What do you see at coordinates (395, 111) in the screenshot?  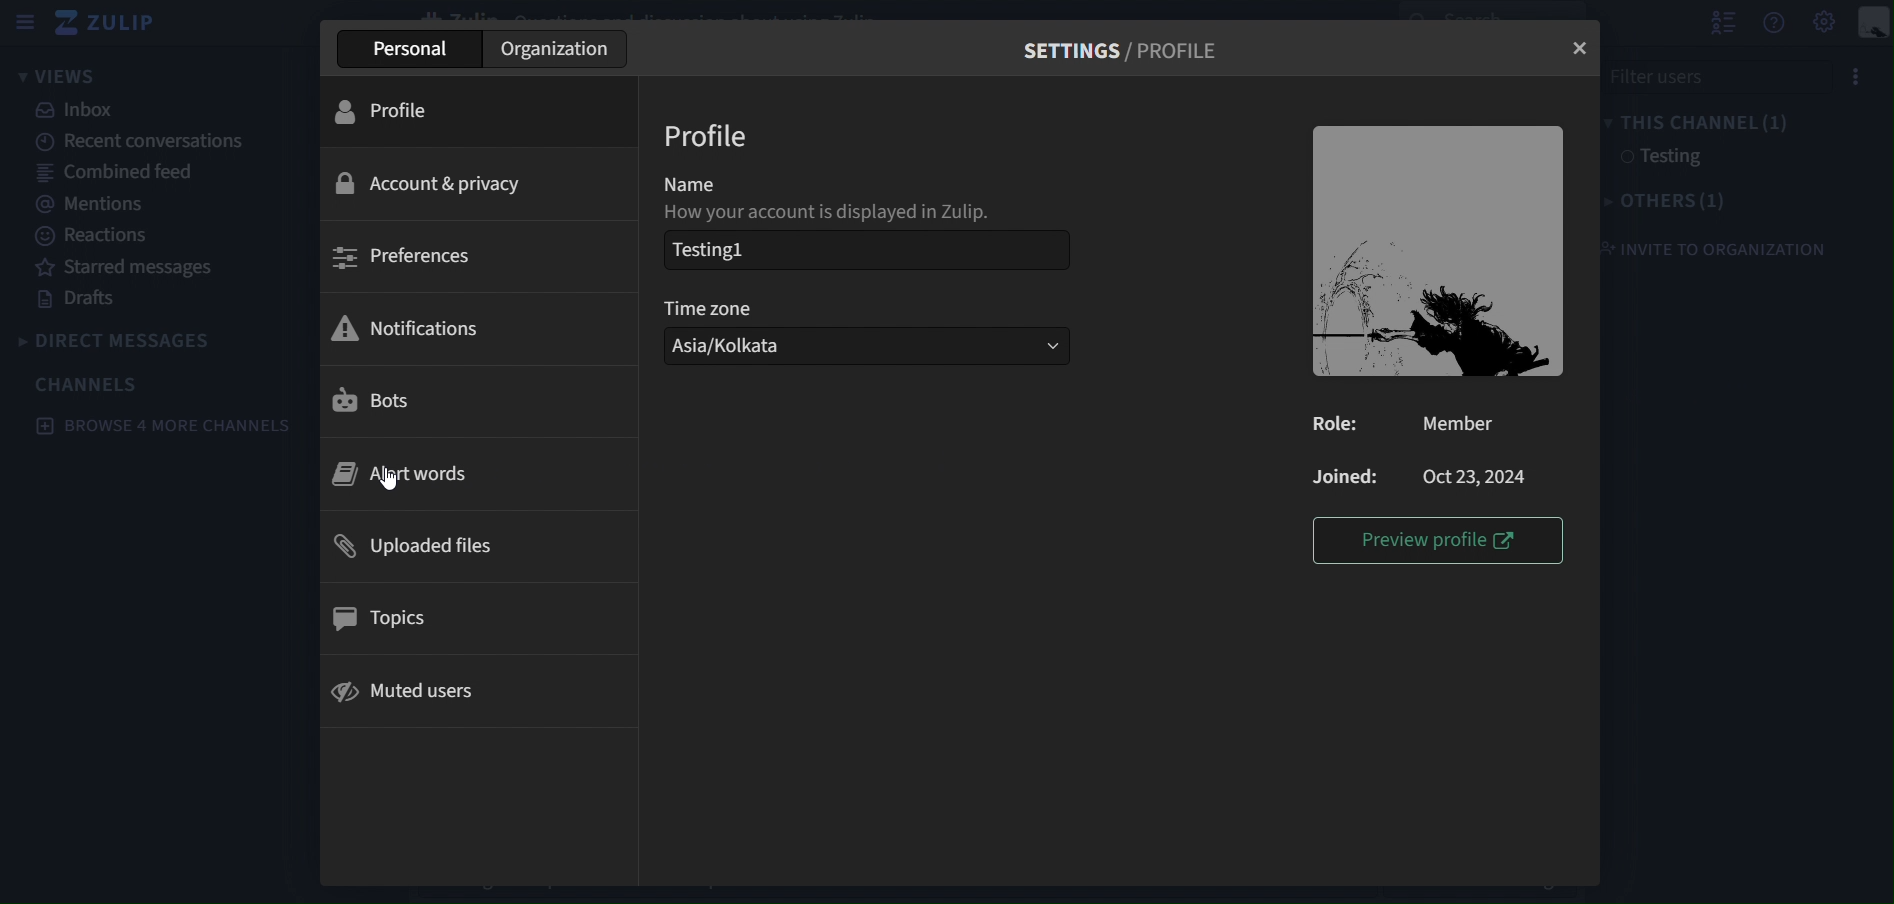 I see `profile` at bounding box center [395, 111].